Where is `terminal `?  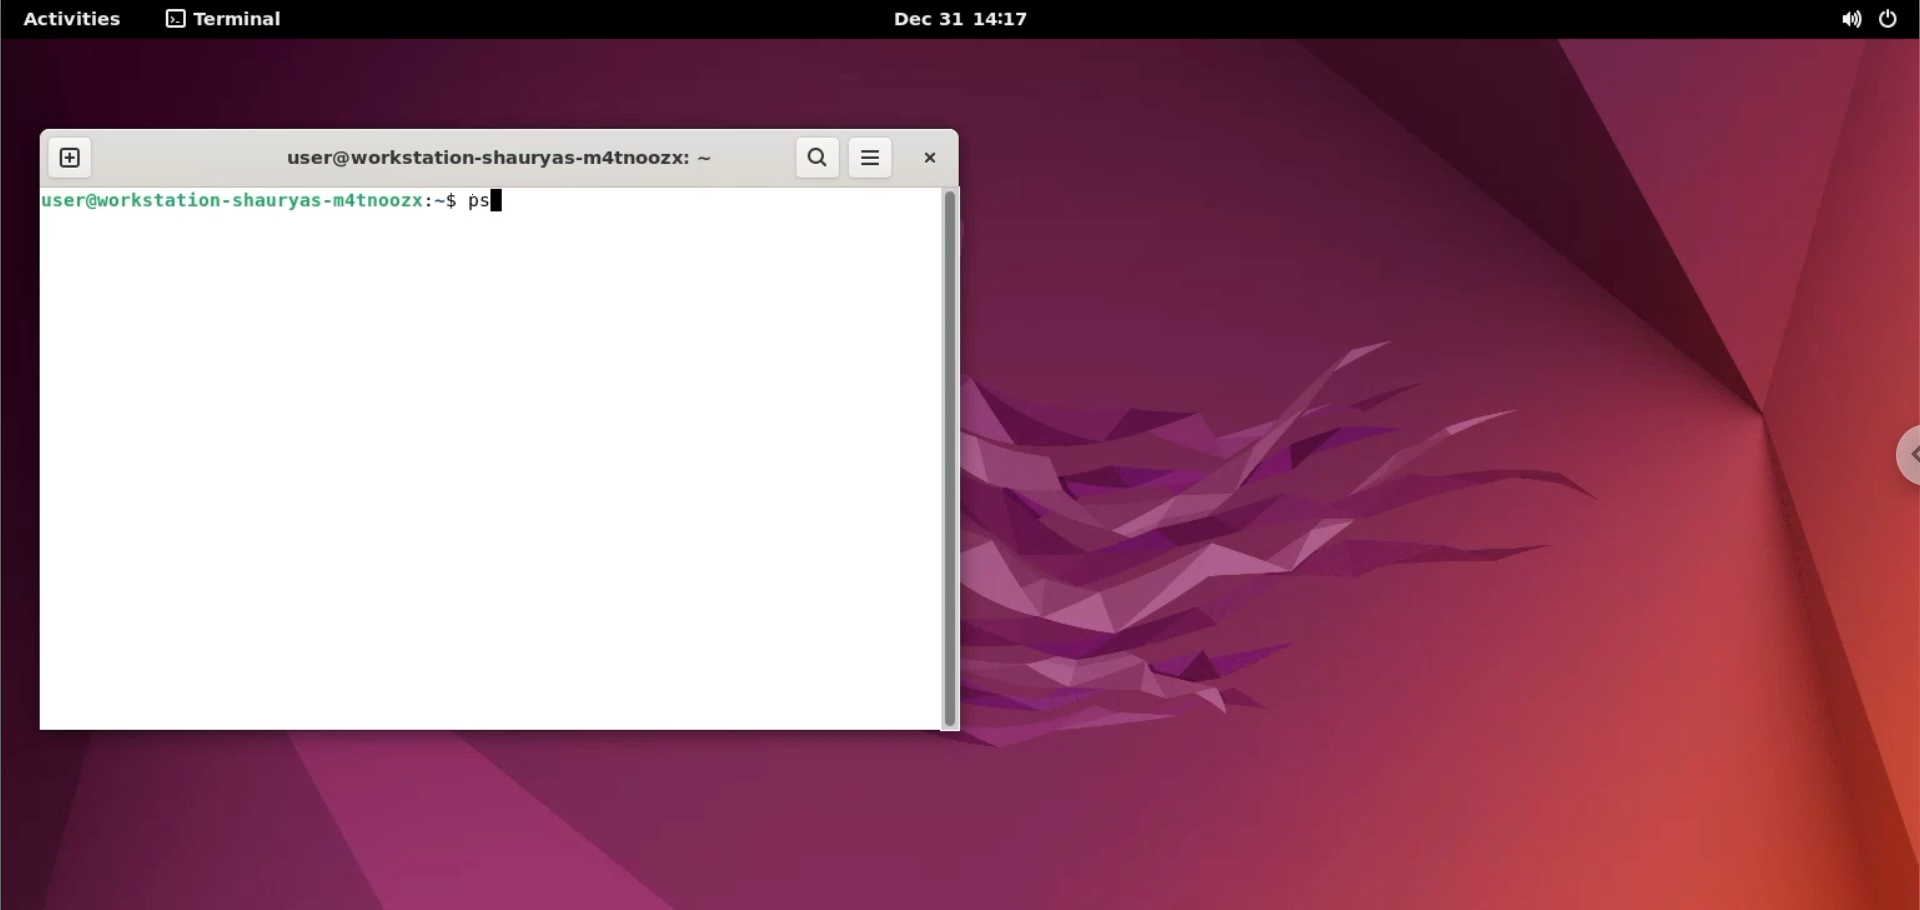 terminal  is located at coordinates (227, 20).